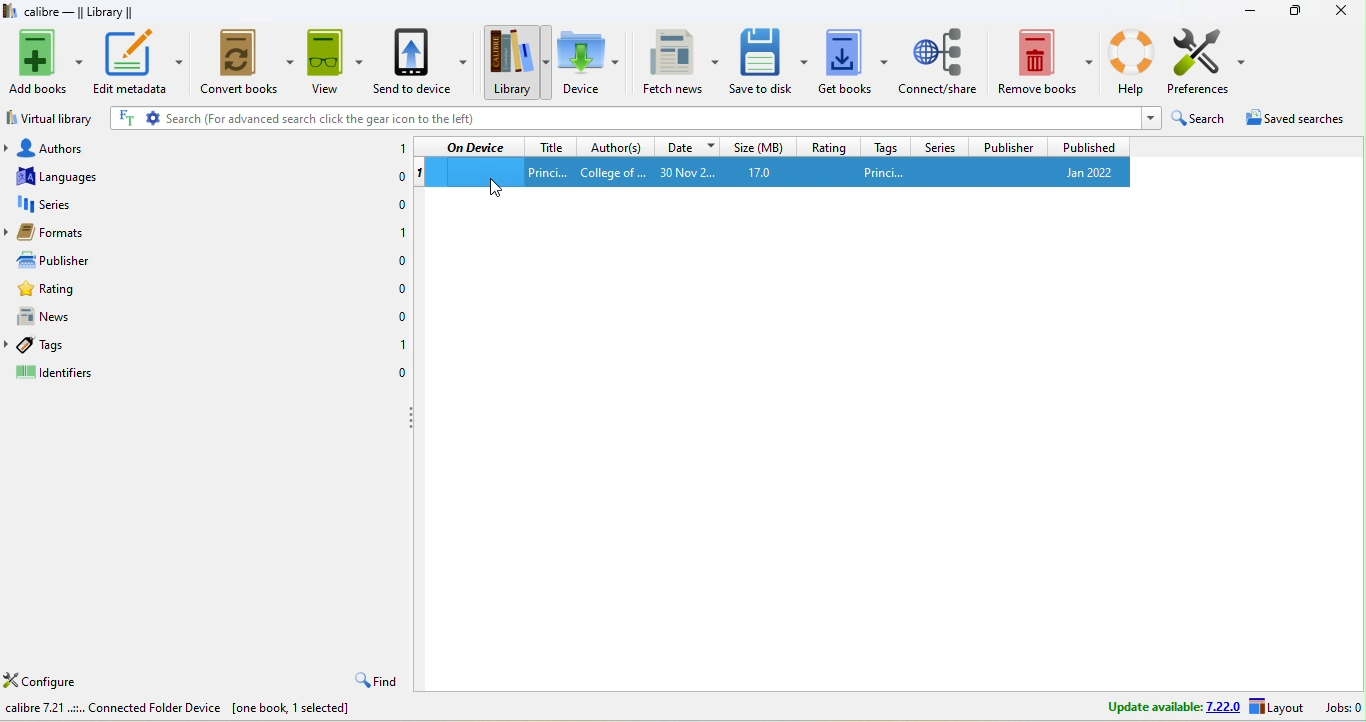  Describe the element at coordinates (1340, 11) in the screenshot. I see `close` at that location.